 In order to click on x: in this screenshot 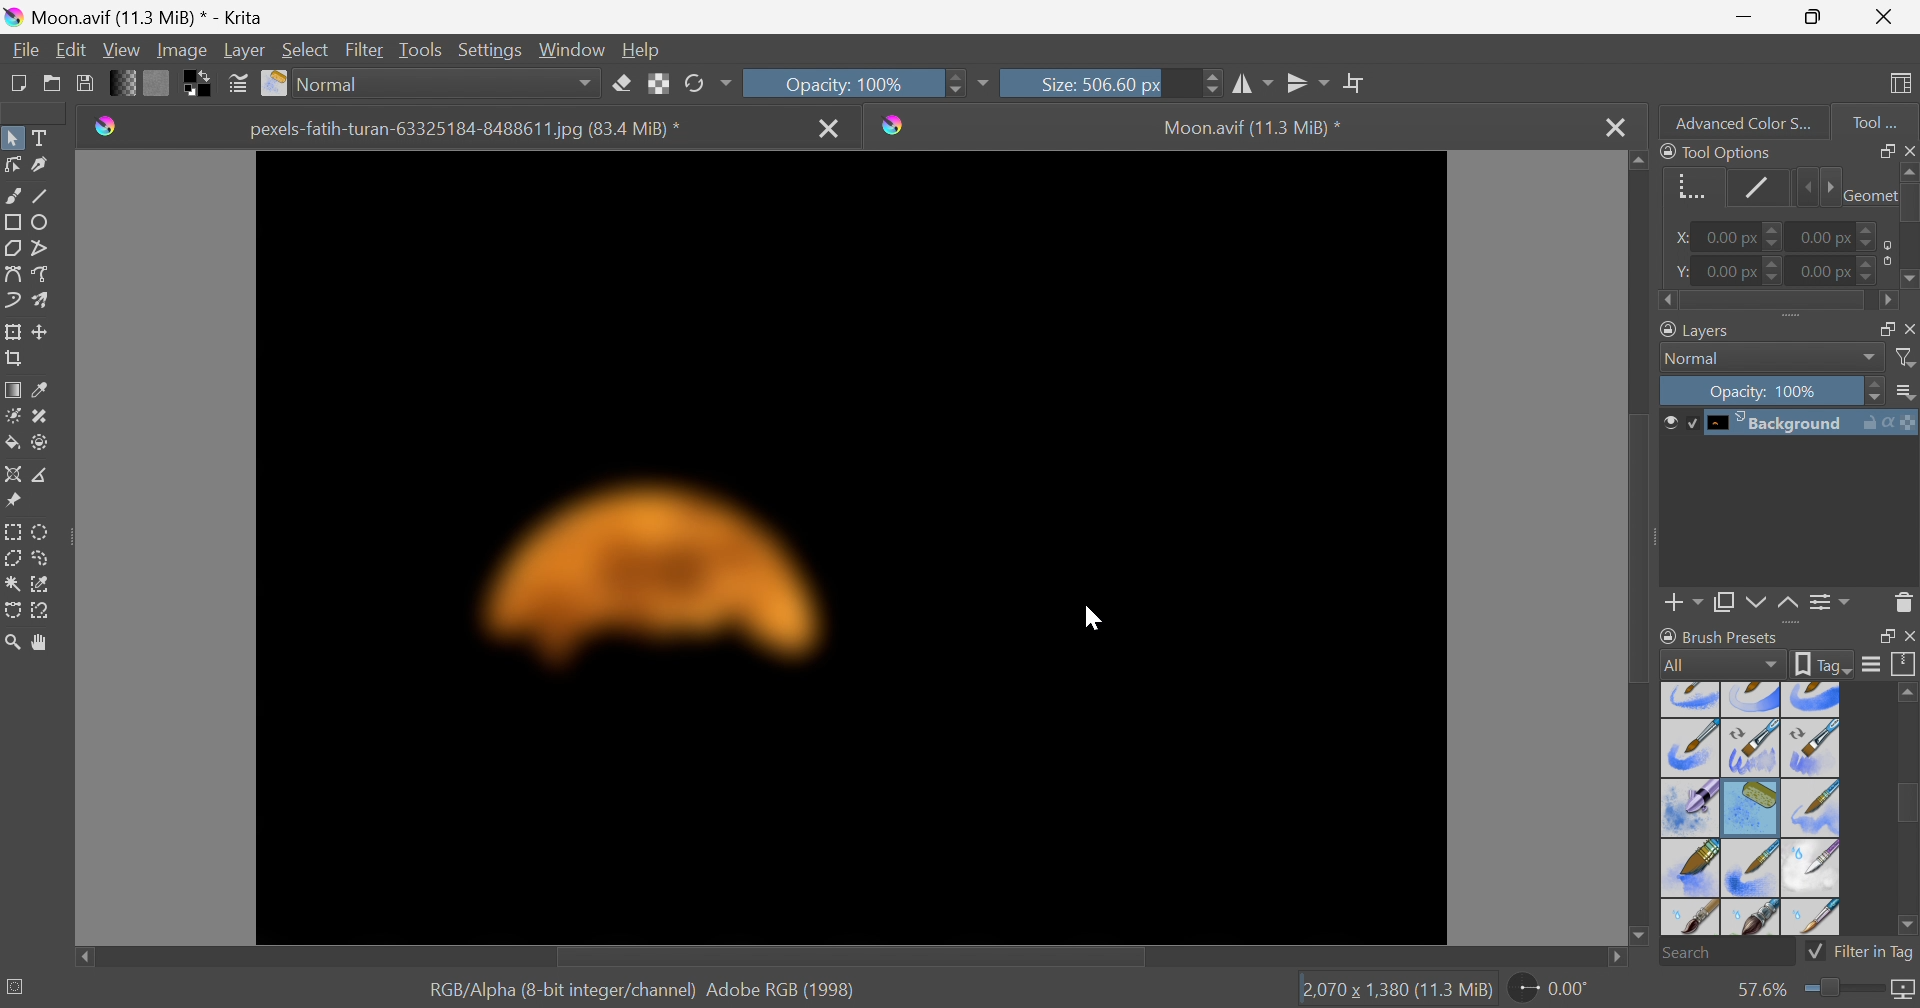, I will do `click(1683, 238)`.